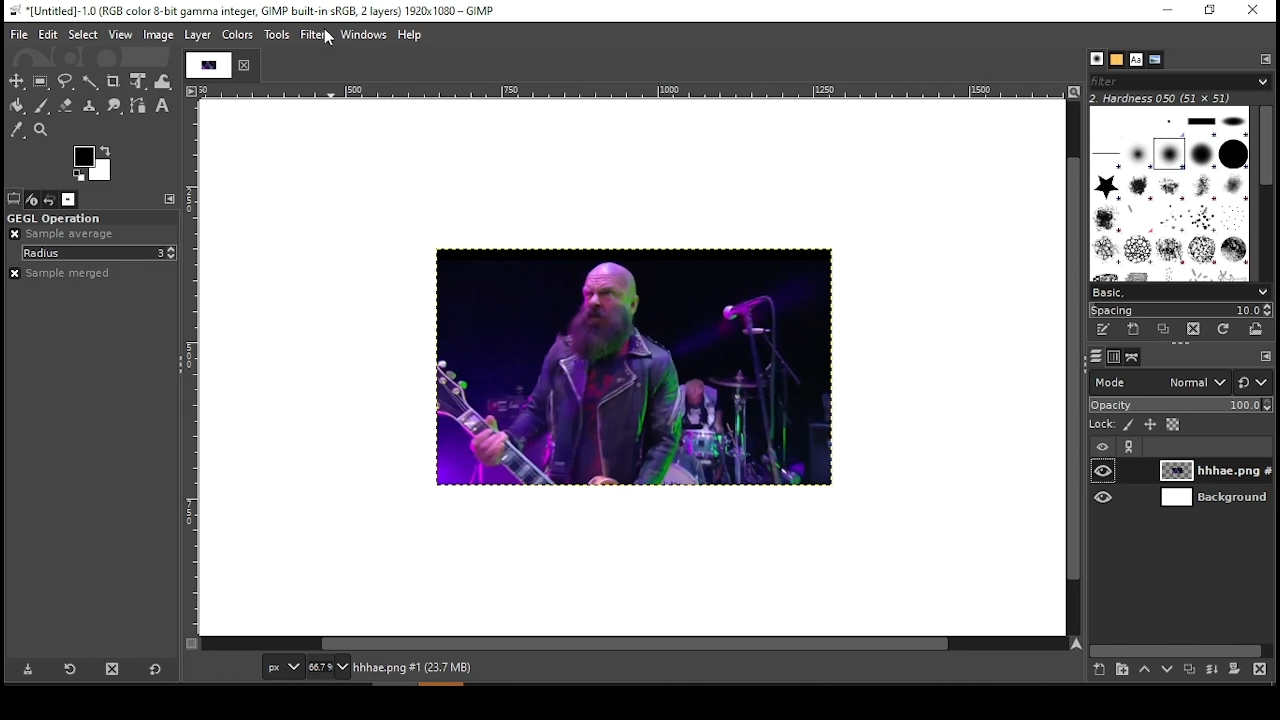 This screenshot has width=1280, height=720. I want to click on images, so click(69, 199).